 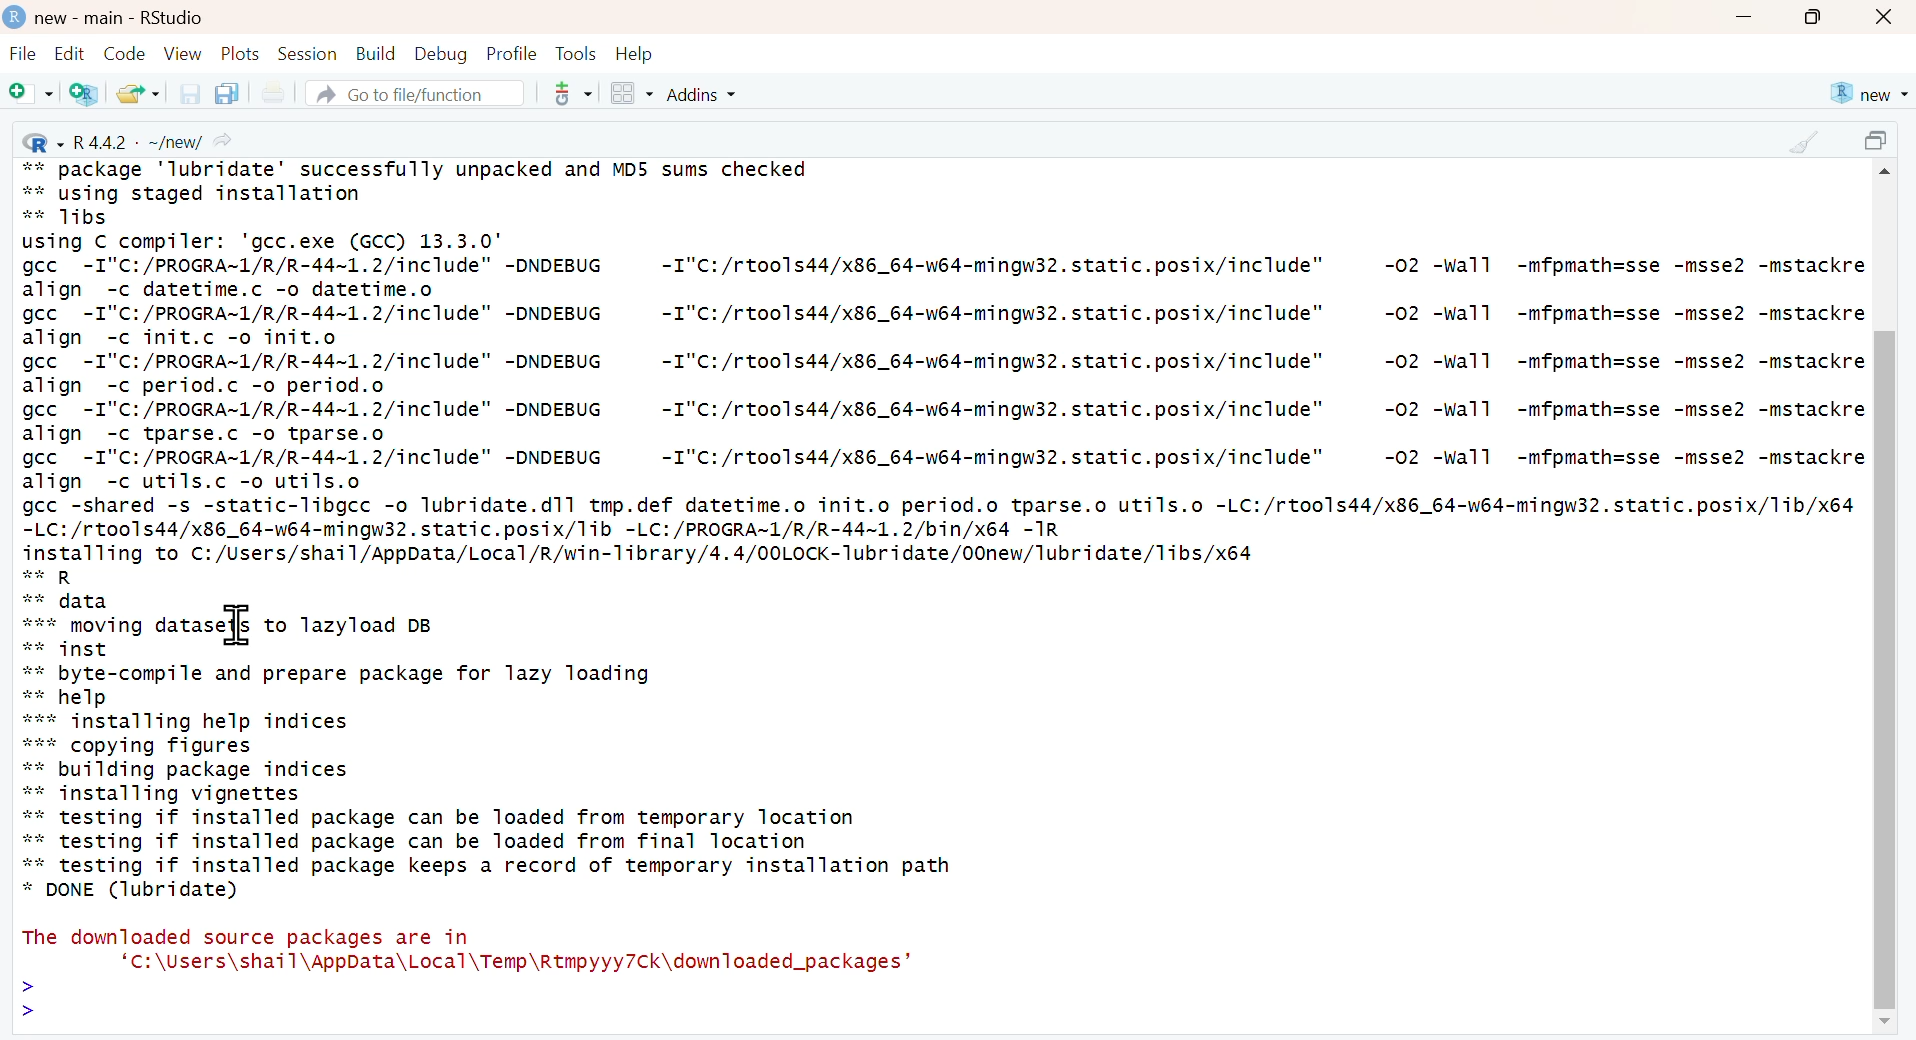 I want to click on ** package 'lubridate' successfully unpacked and MD5 sums checked, so click(x=417, y=167).